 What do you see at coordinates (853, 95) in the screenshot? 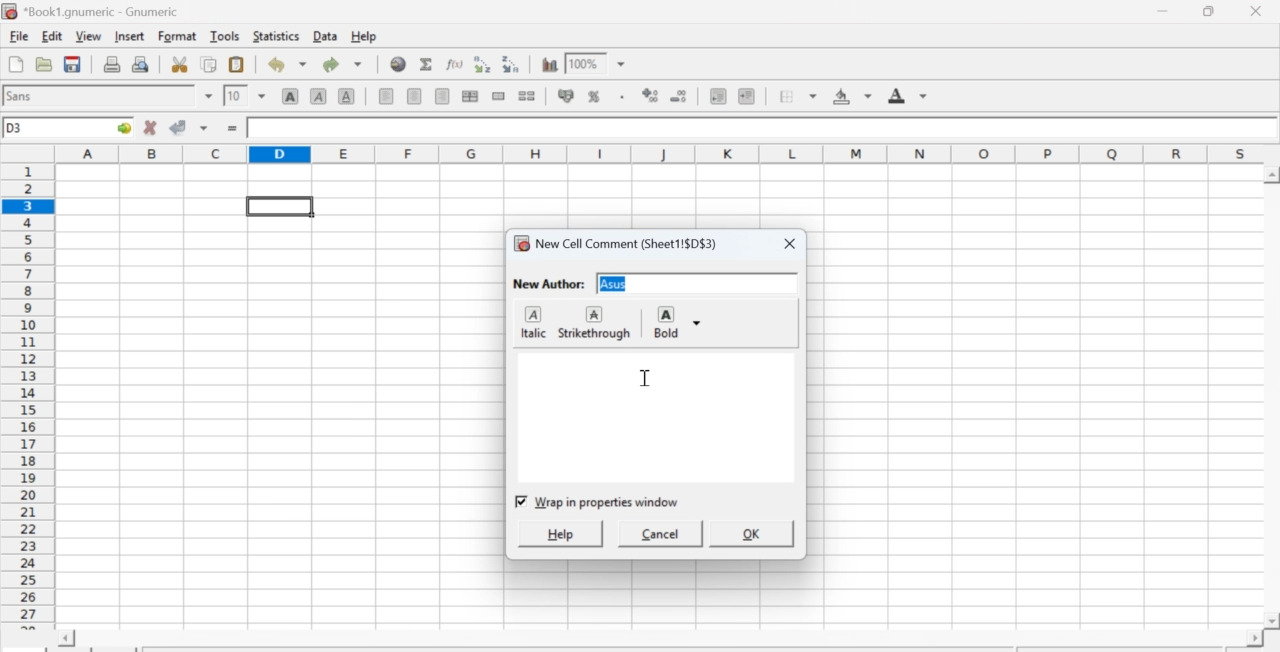
I see `Background` at bounding box center [853, 95].